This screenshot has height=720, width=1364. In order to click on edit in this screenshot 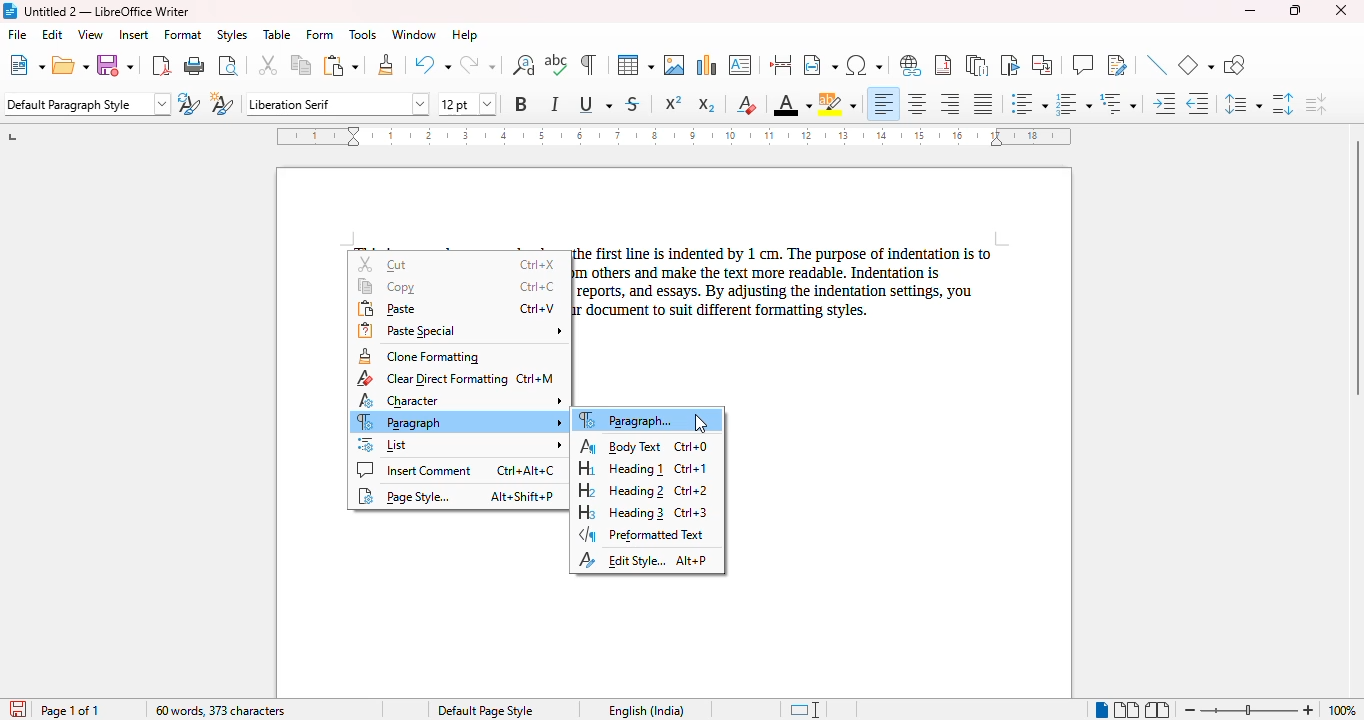, I will do `click(53, 34)`.